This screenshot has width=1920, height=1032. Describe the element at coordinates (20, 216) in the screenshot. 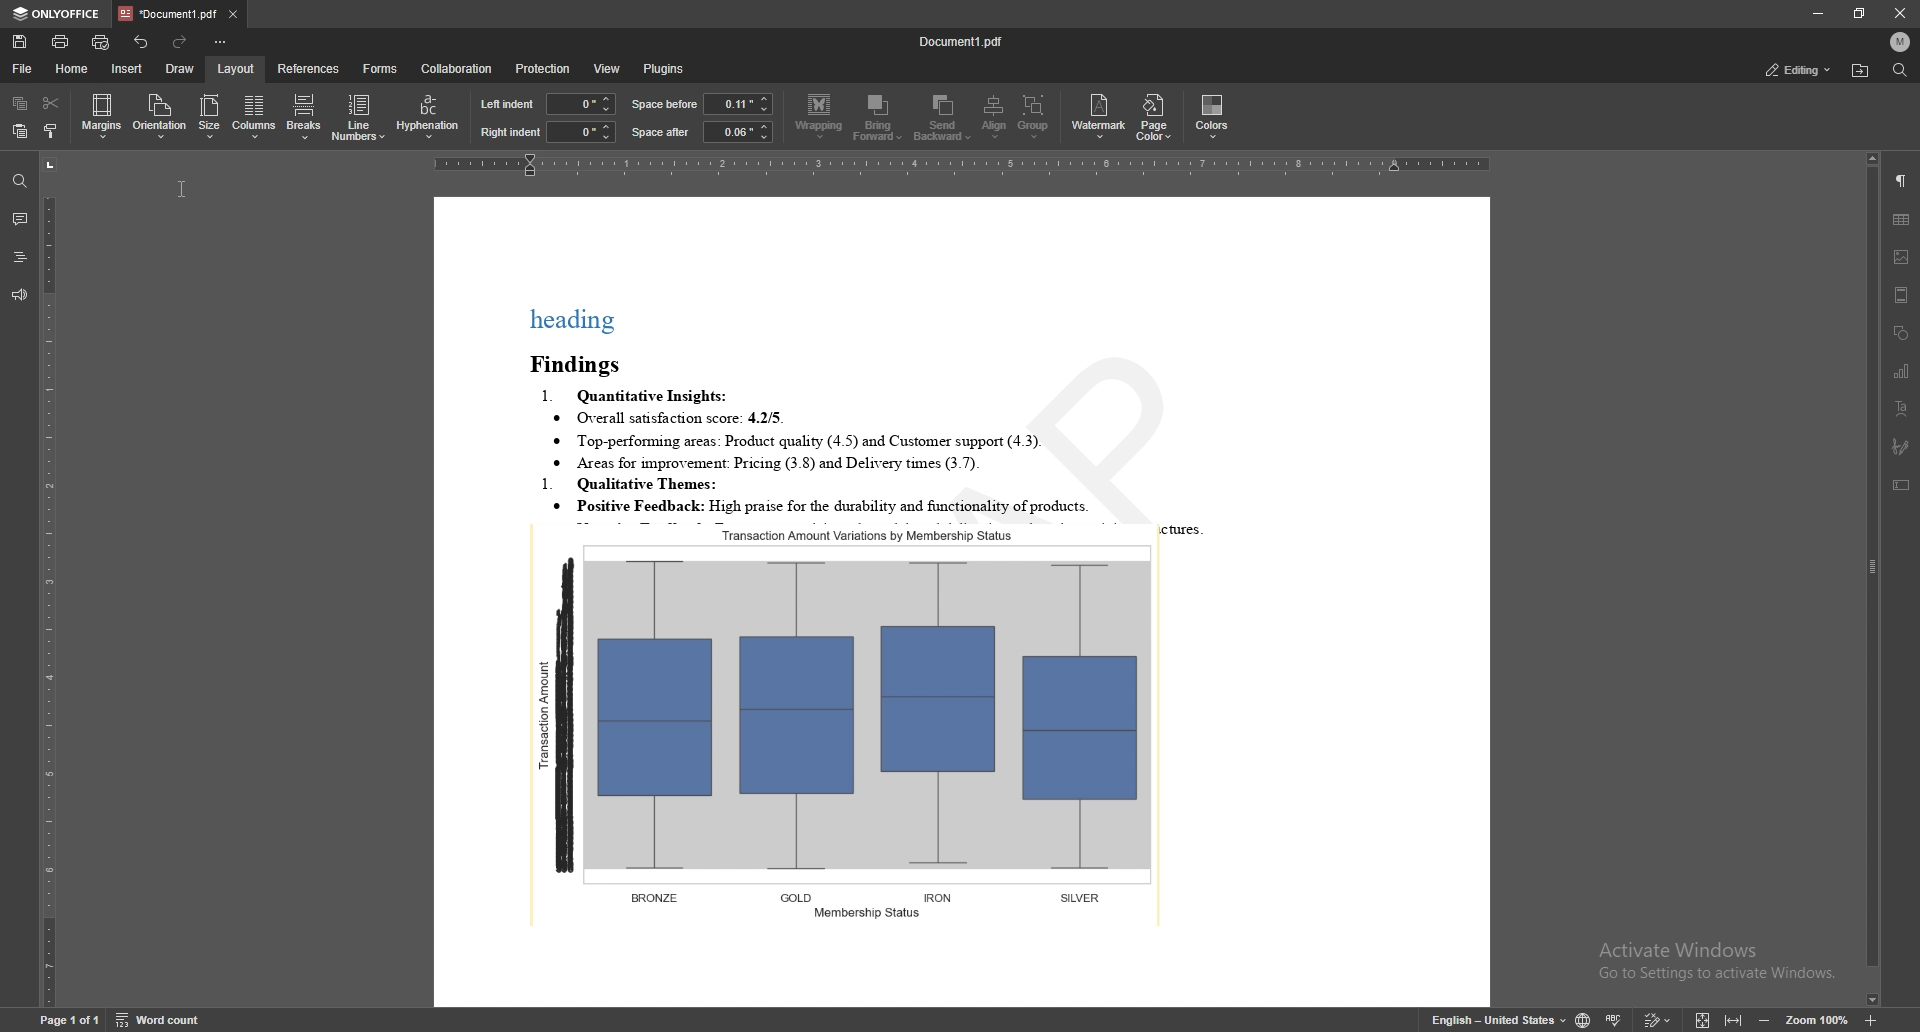

I see `comment` at that location.